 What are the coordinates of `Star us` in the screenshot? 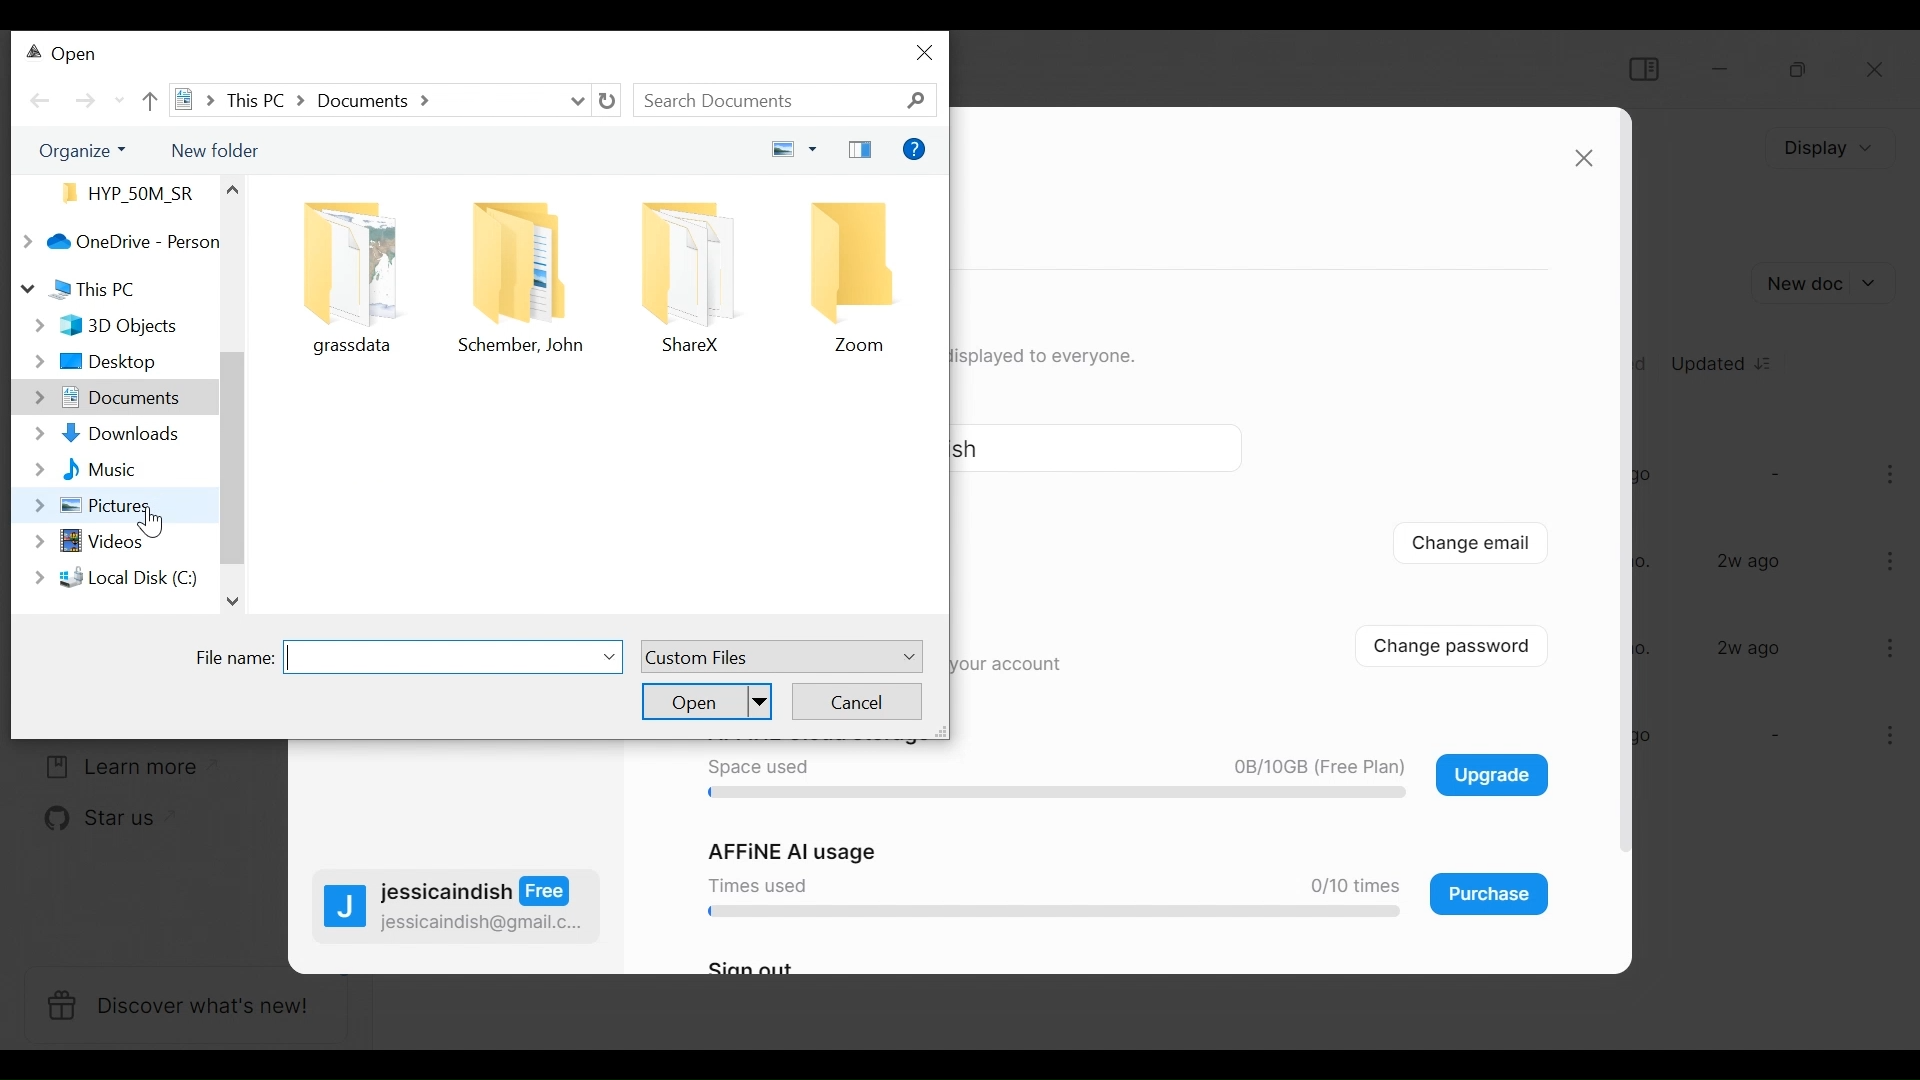 It's located at (88, 820).